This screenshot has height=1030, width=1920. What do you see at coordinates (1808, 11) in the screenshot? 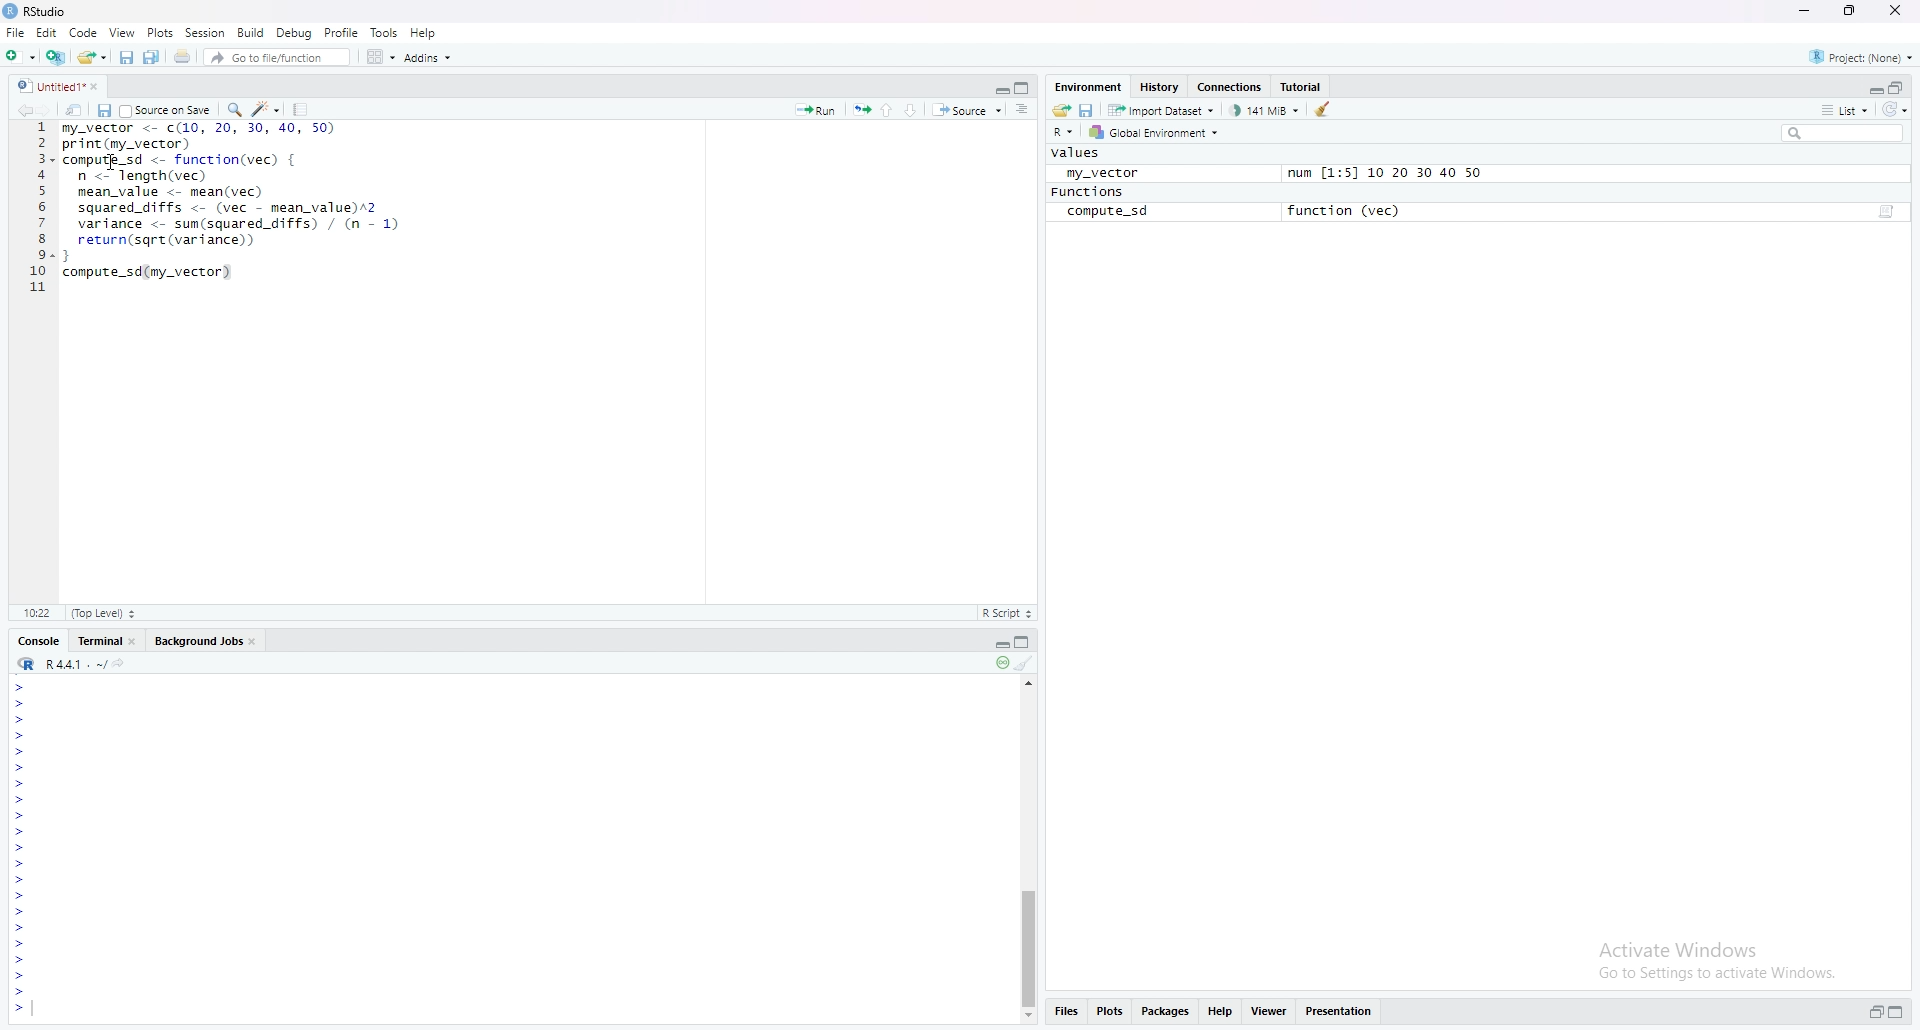
I see `Minimize` at bounding box center [1808, 11].